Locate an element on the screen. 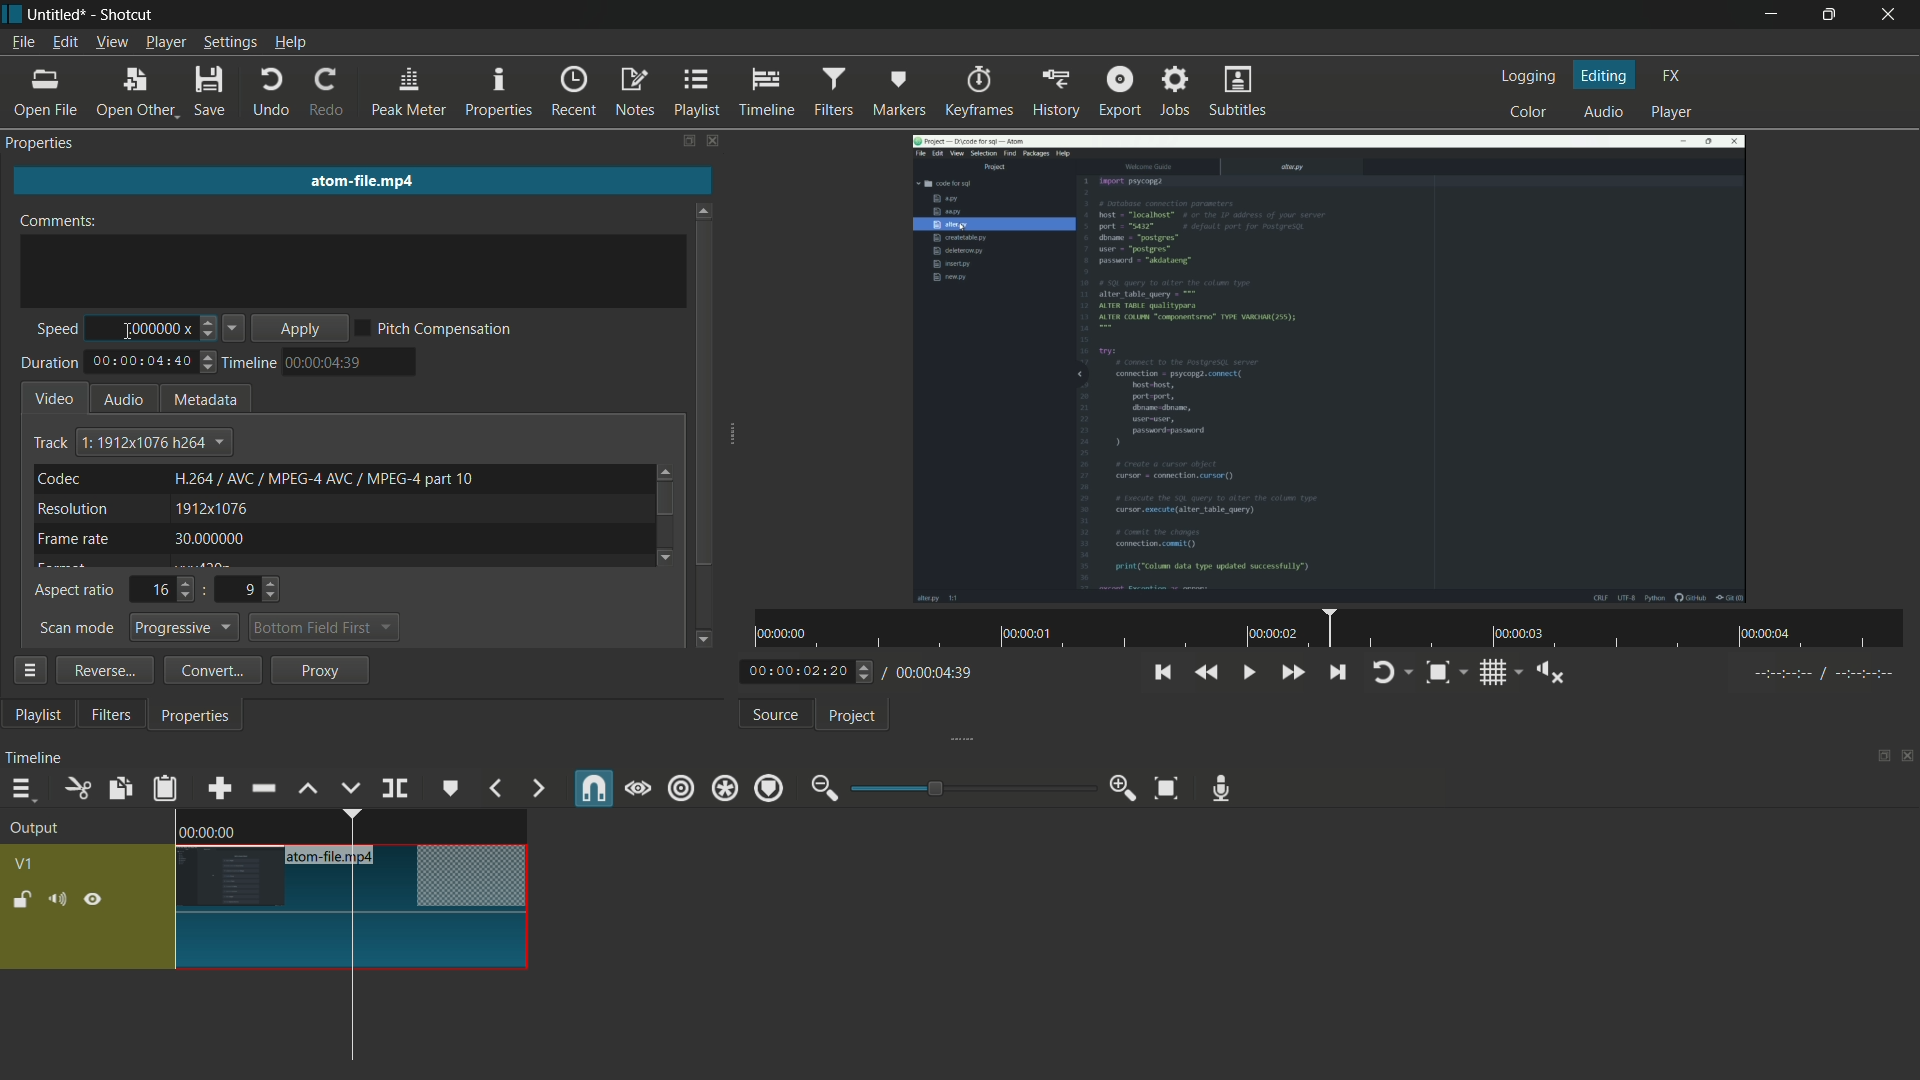 The height and width of the screenshot is (1080, 1920). properties is located at coordinates (199, 715).